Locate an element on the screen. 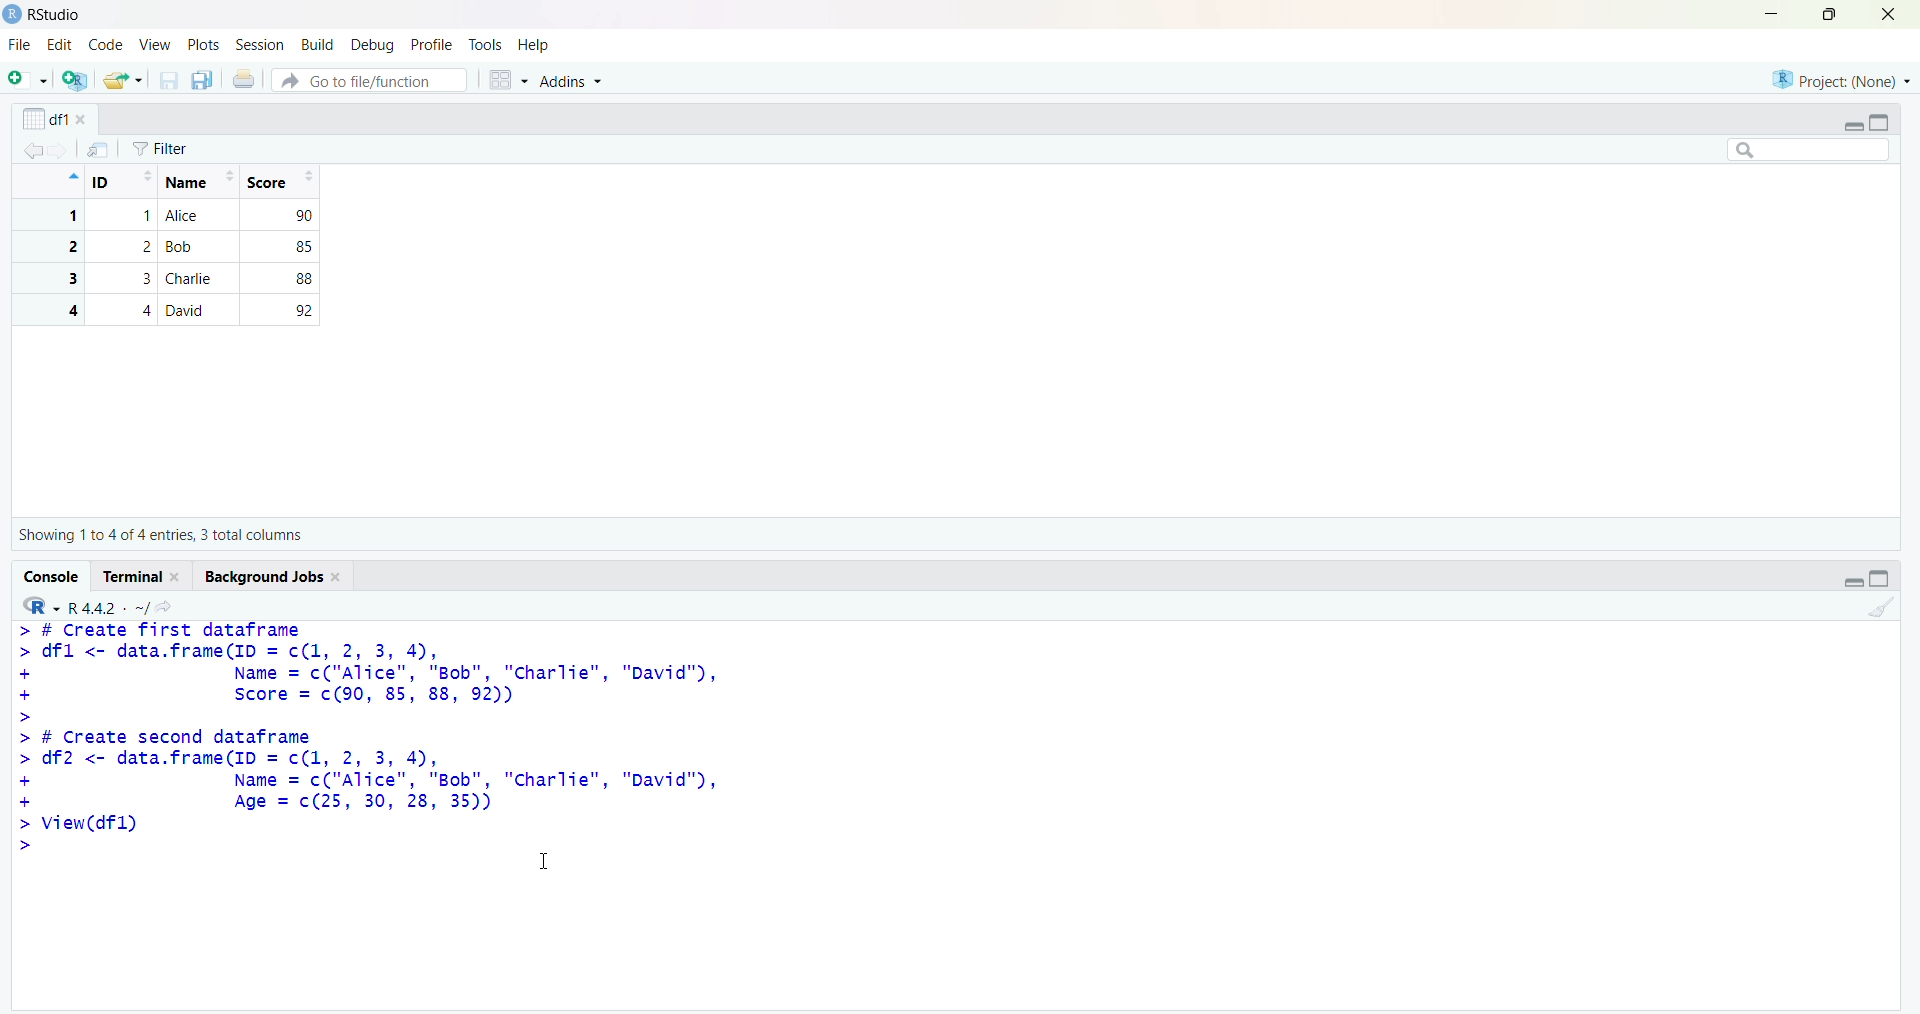 This screenshot has width=1920, height=1014. 1 1 Alice 90 is located at coordinates (172, 216).